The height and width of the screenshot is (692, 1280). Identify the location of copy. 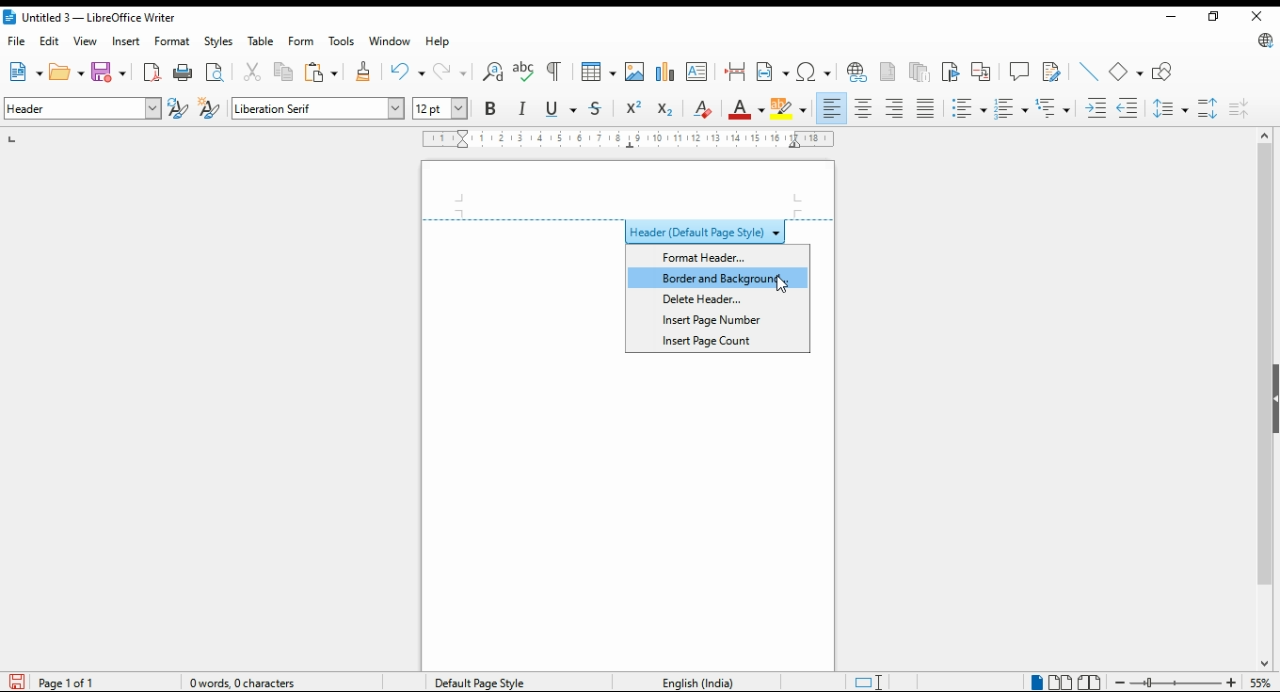
(285, 73).